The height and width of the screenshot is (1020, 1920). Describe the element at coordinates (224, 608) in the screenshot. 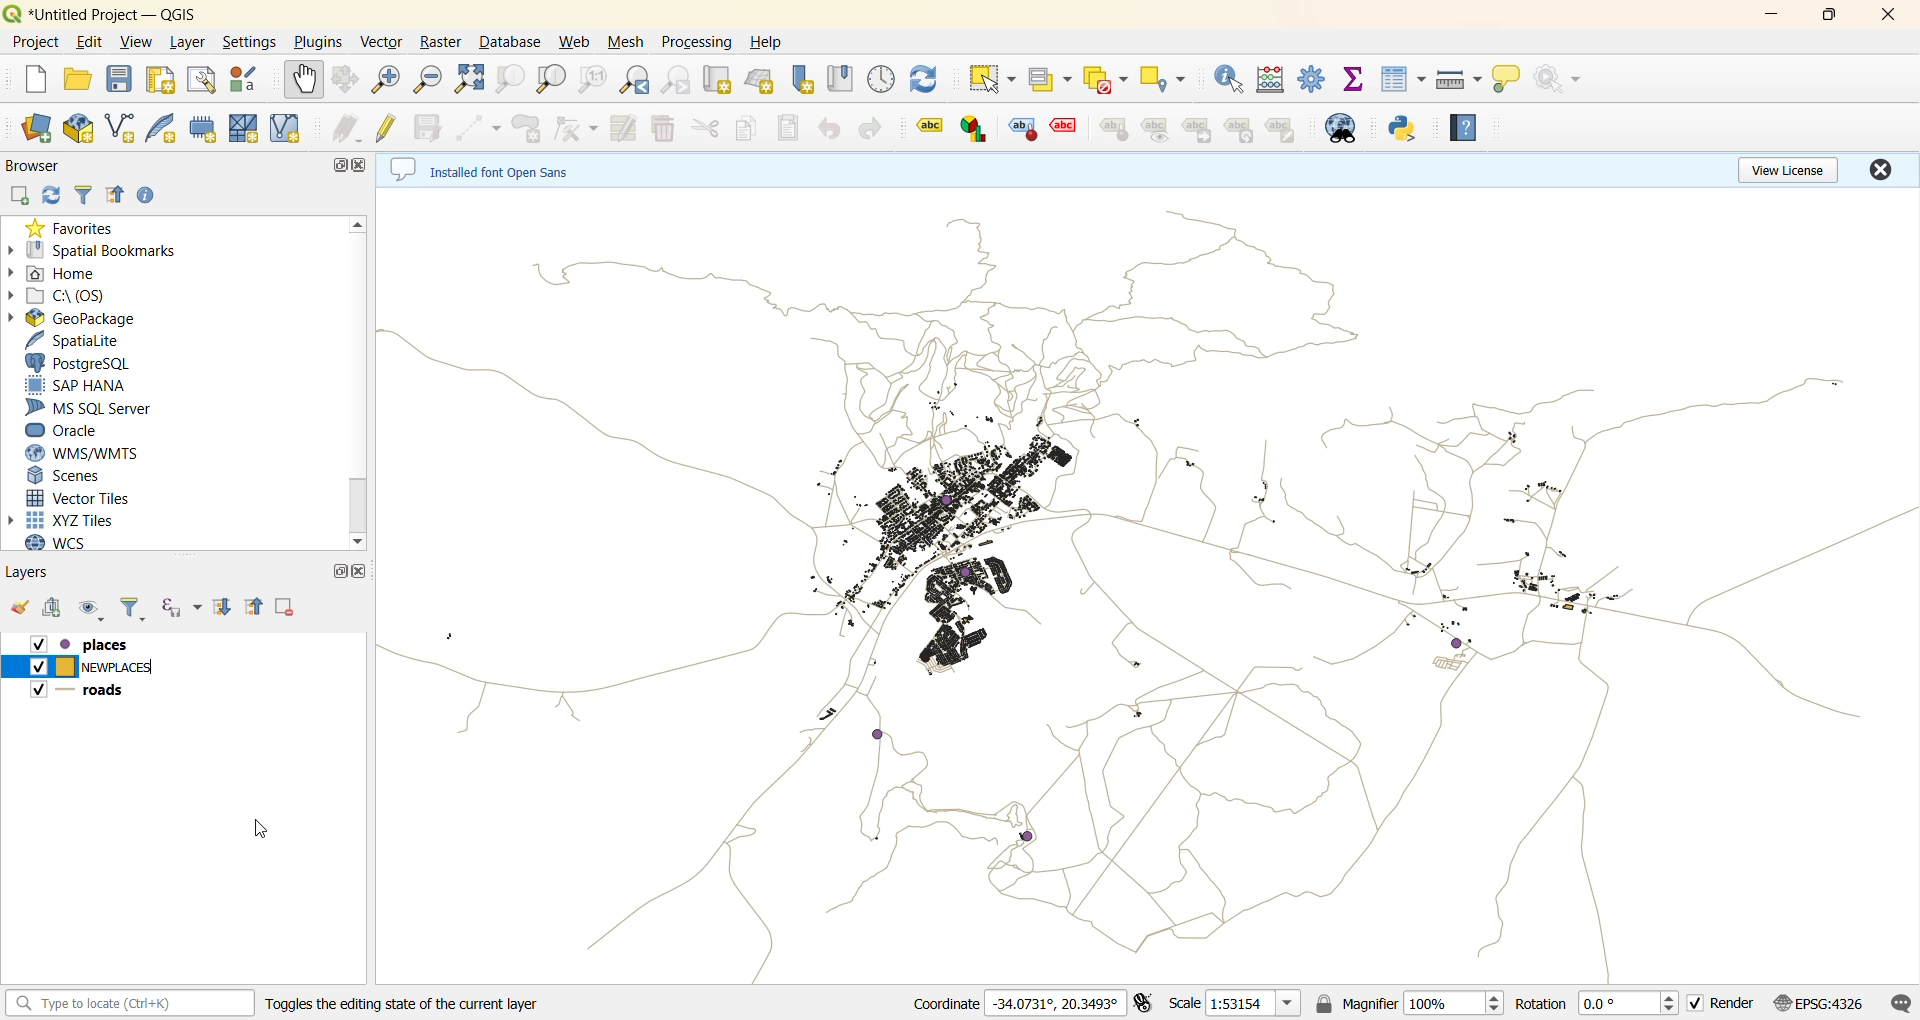

I see `expand all` at that location.